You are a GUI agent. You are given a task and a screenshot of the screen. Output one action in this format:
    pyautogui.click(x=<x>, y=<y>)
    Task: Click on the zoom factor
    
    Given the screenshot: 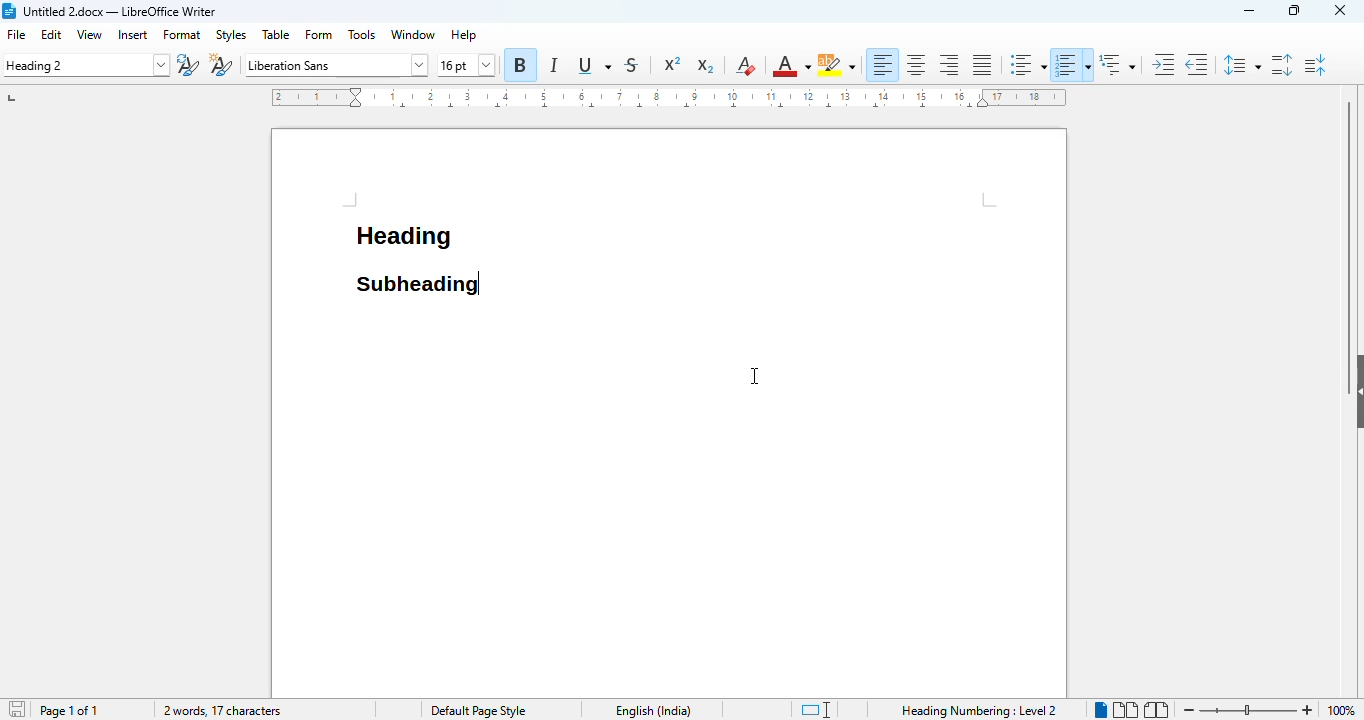 What is the action you would take?
    pyautogui.click(x=1341, y=710)
    